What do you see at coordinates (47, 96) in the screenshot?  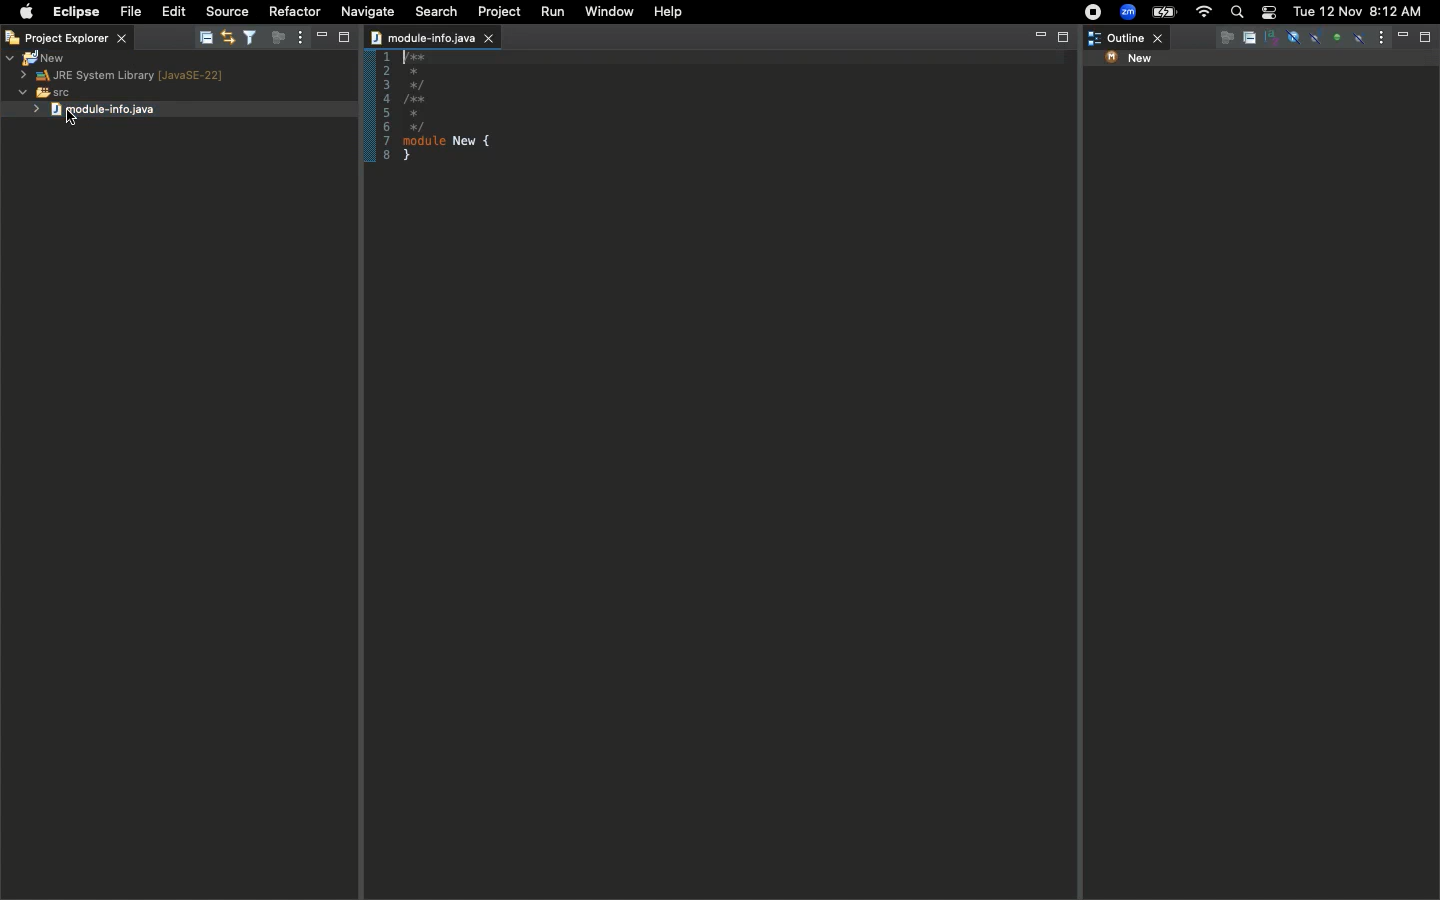 I see `SRC` at bounding box center [47, 96].